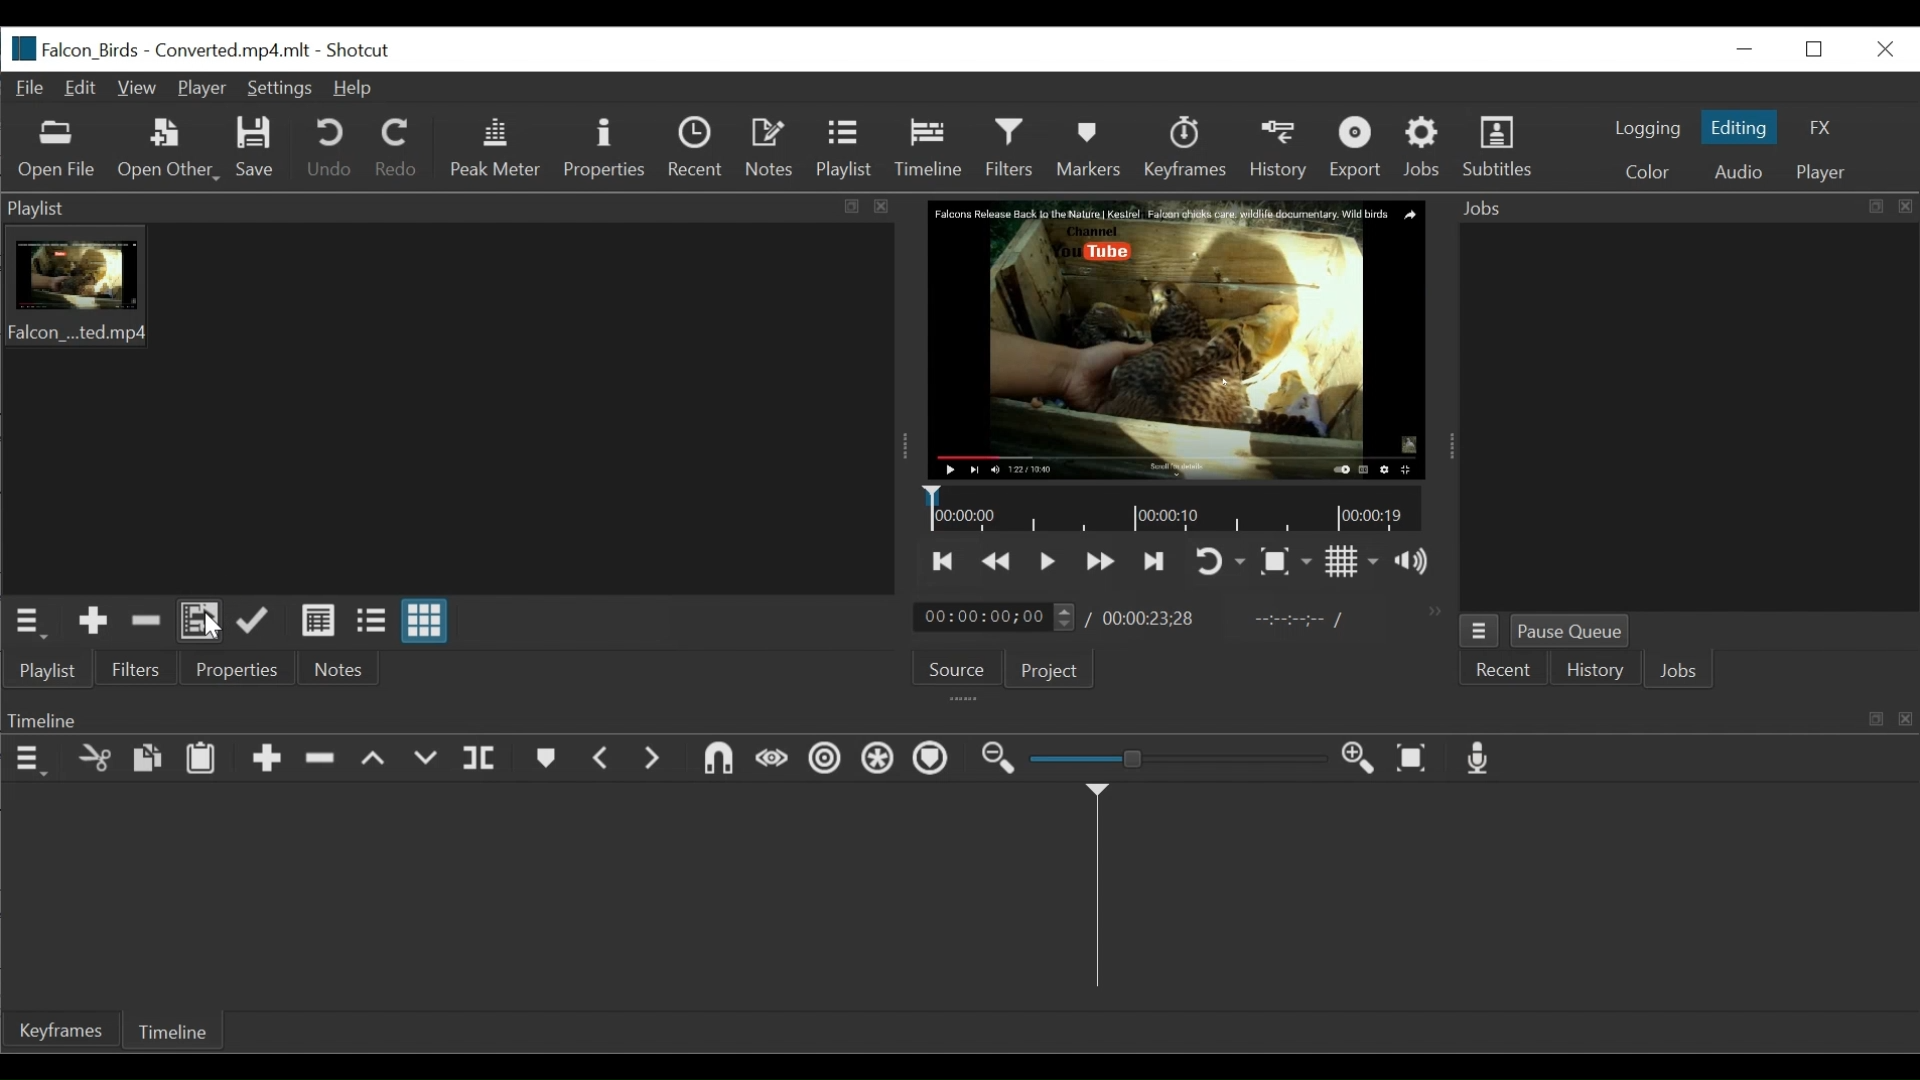 Image resolution: width=1920 pixels, height=1080 pixels. I want to click on Jobs Panel, so click(1682, 208).